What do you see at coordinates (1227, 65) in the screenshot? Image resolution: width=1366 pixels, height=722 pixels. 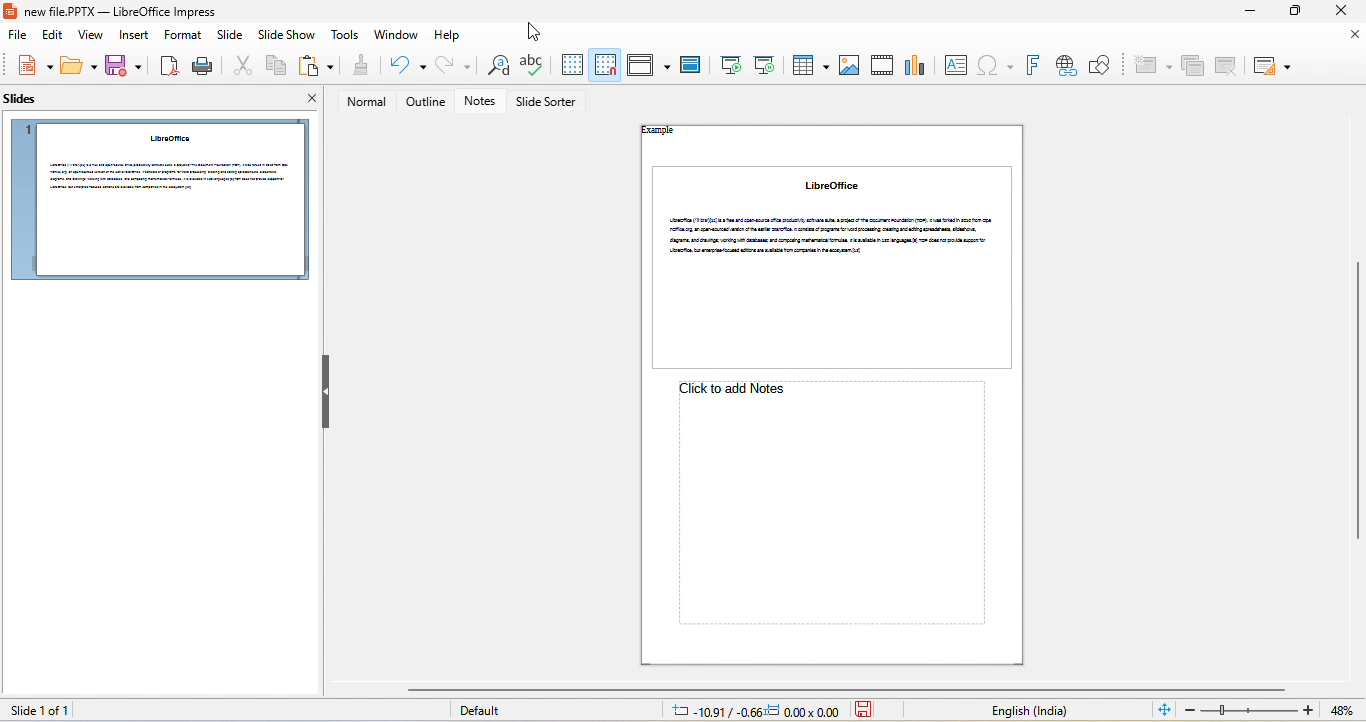 I see `delete slide` at bounding box center [1227, 65].